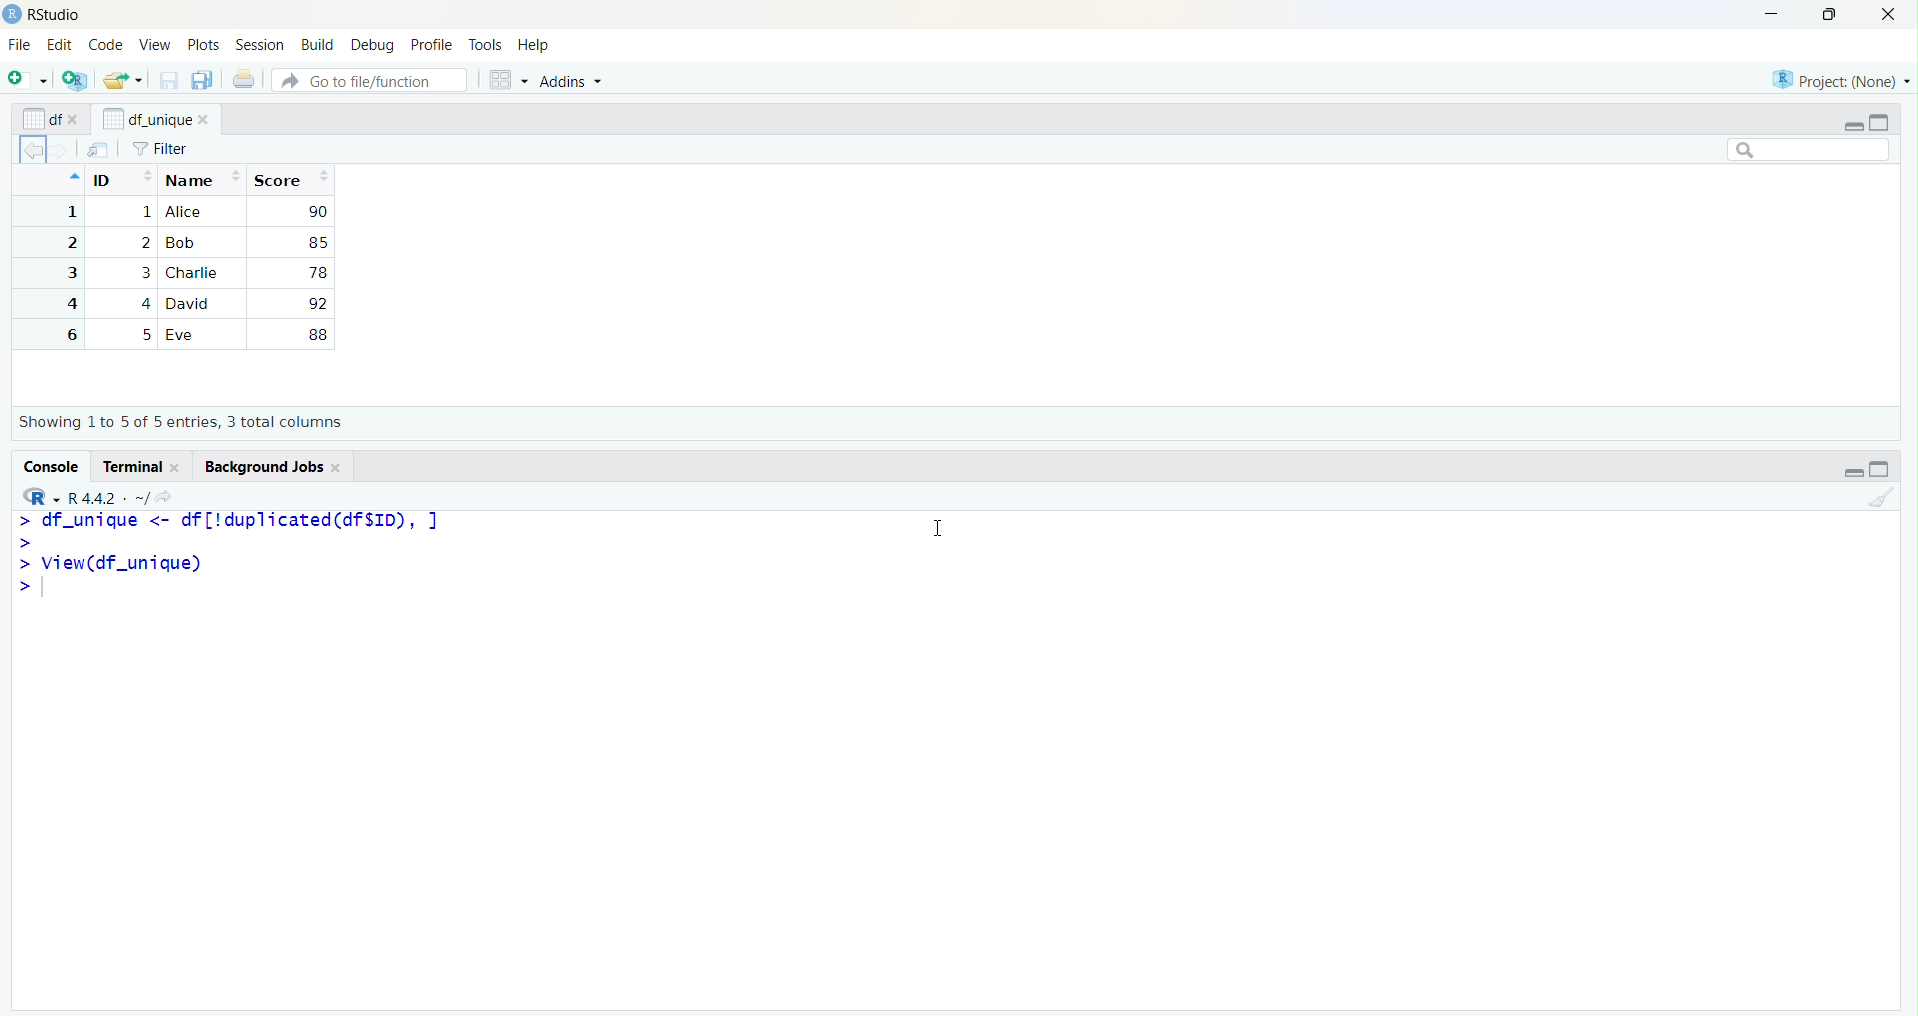  Describe the element at coordinates (374, 45) in the screenshot. I see `Debug` at that location.